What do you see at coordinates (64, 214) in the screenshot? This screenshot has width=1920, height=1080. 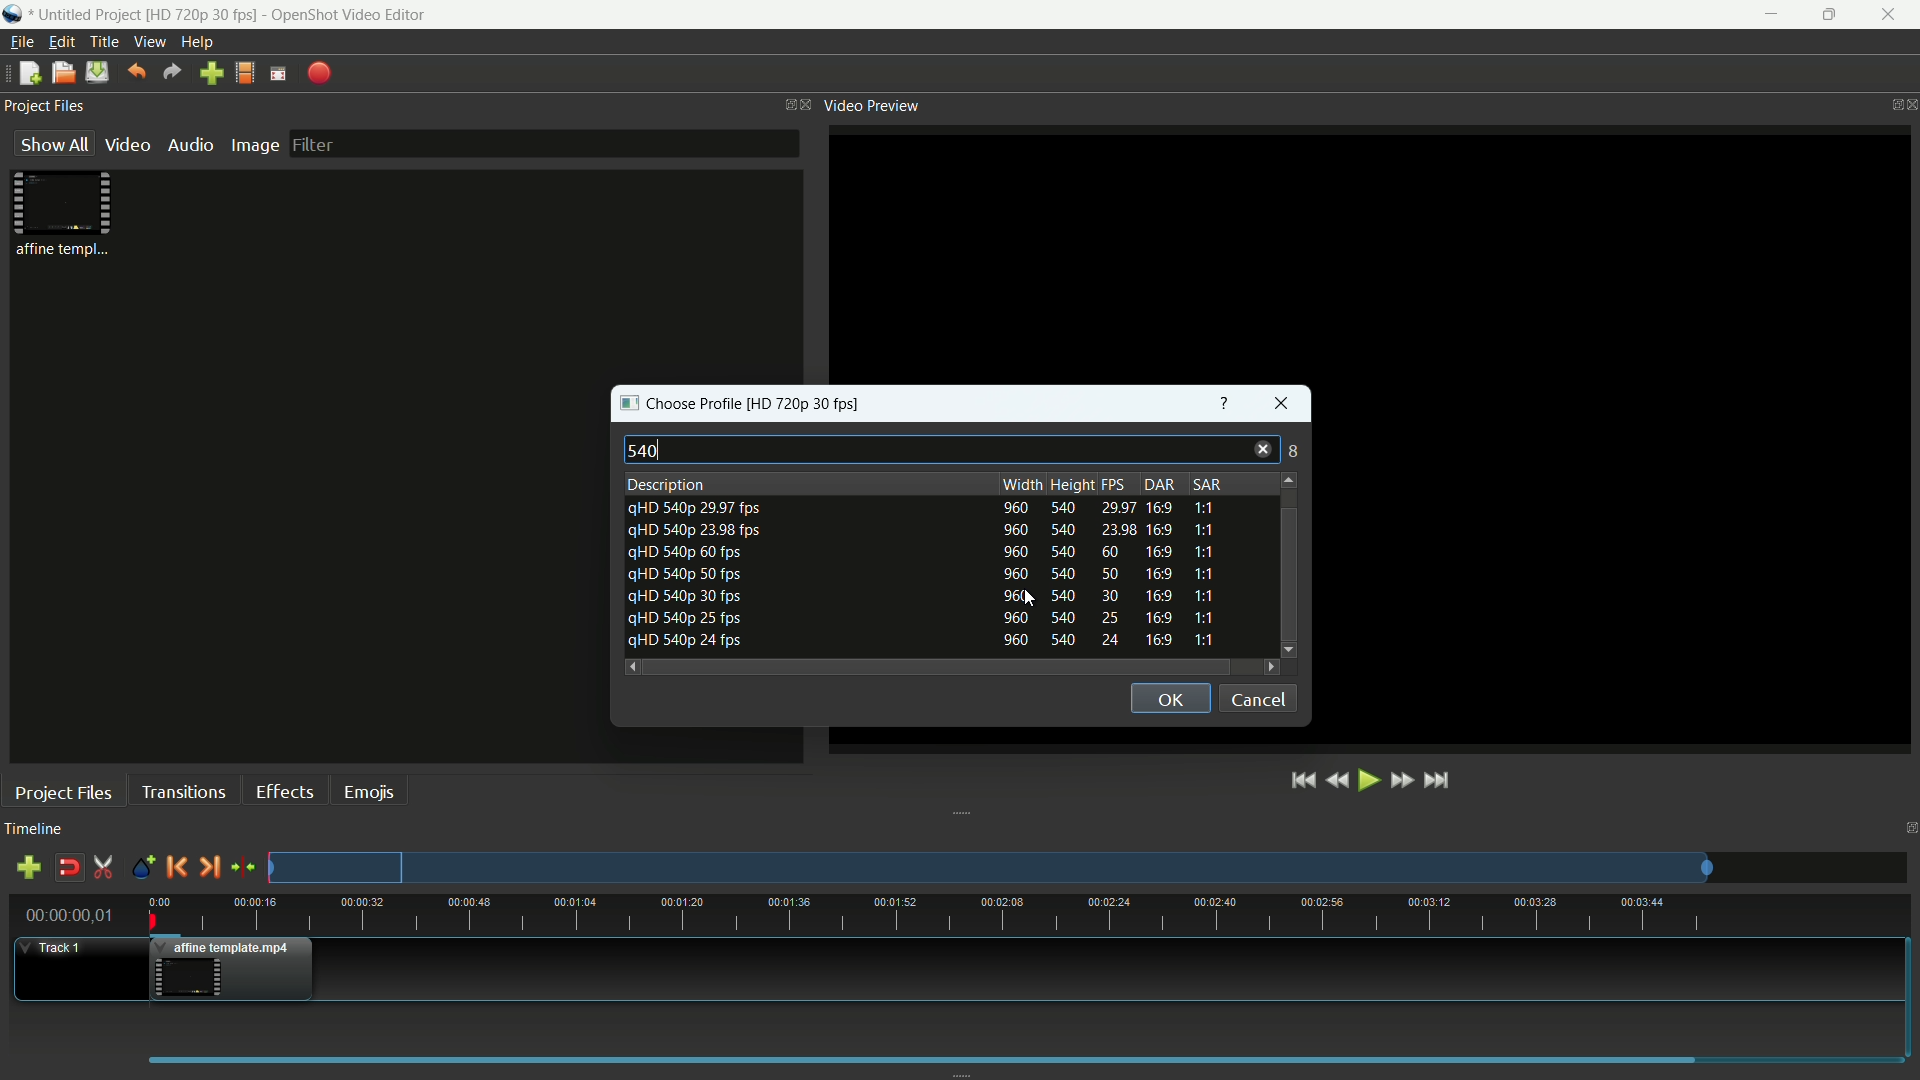 I see `project file` at bounding box center [64, 214].